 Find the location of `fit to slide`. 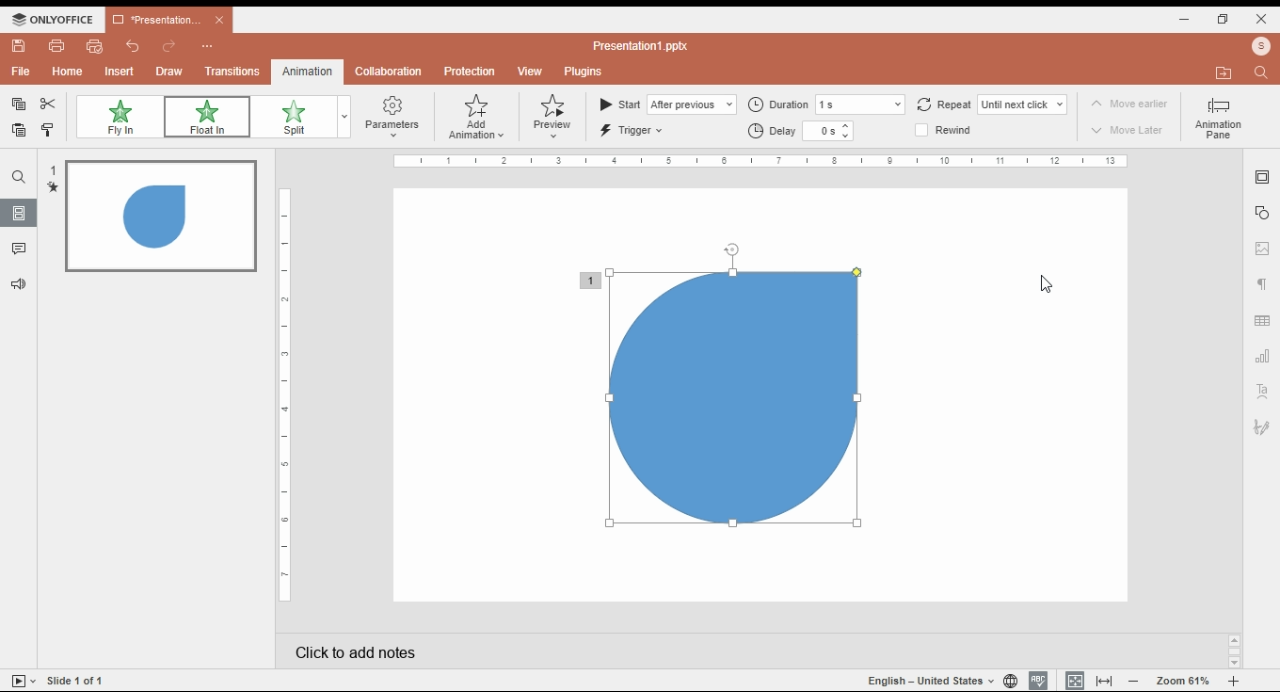

fit to slide is located at coordinates (1075, 681).